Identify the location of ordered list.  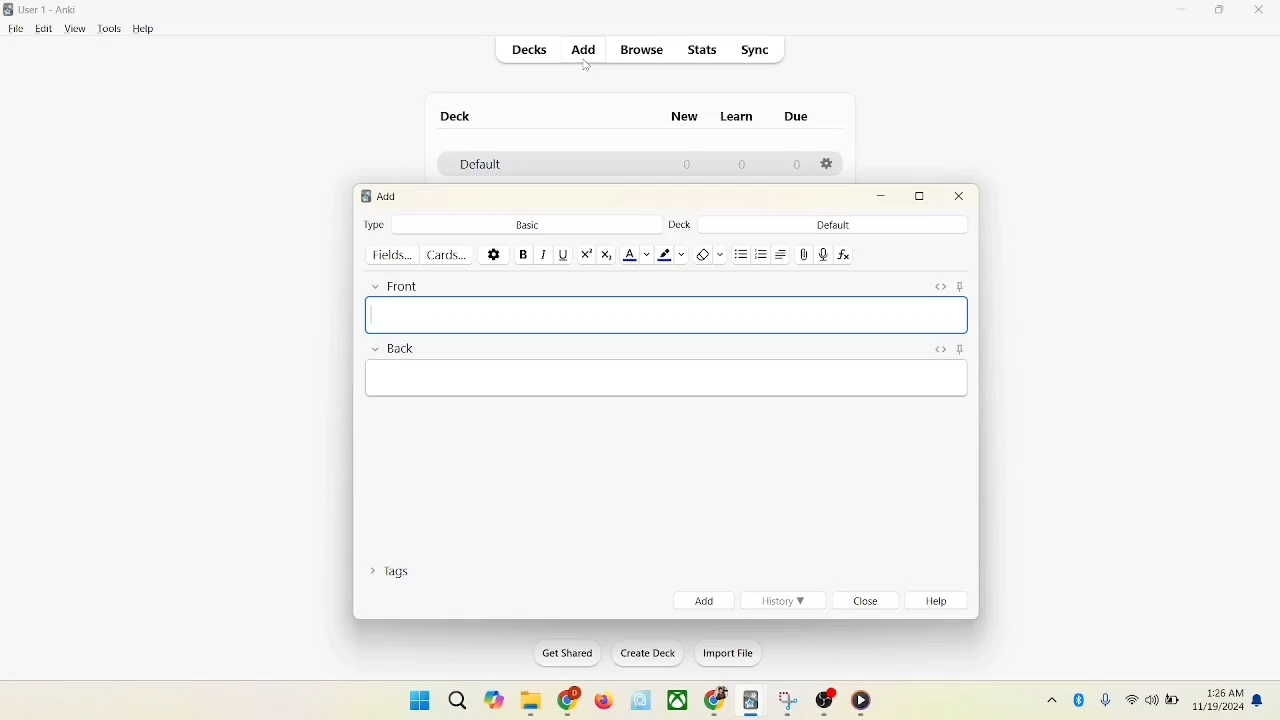
(762, 252).